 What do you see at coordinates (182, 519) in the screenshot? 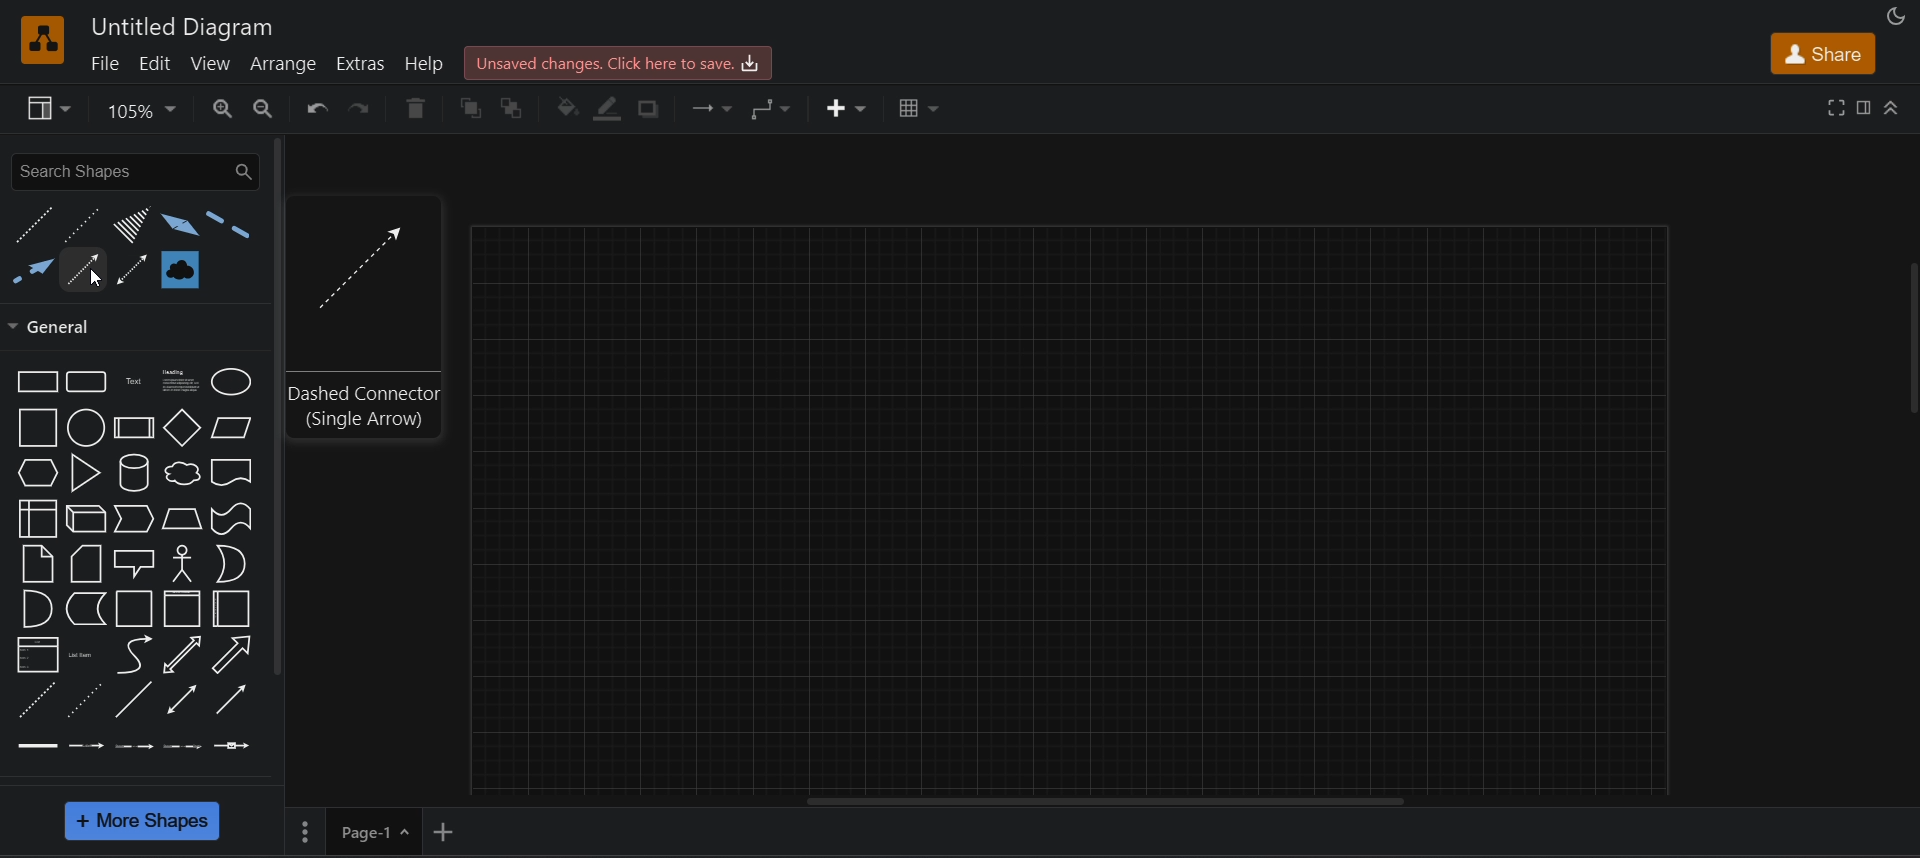
I see `trapezoid` at bounding box center [182, 519].